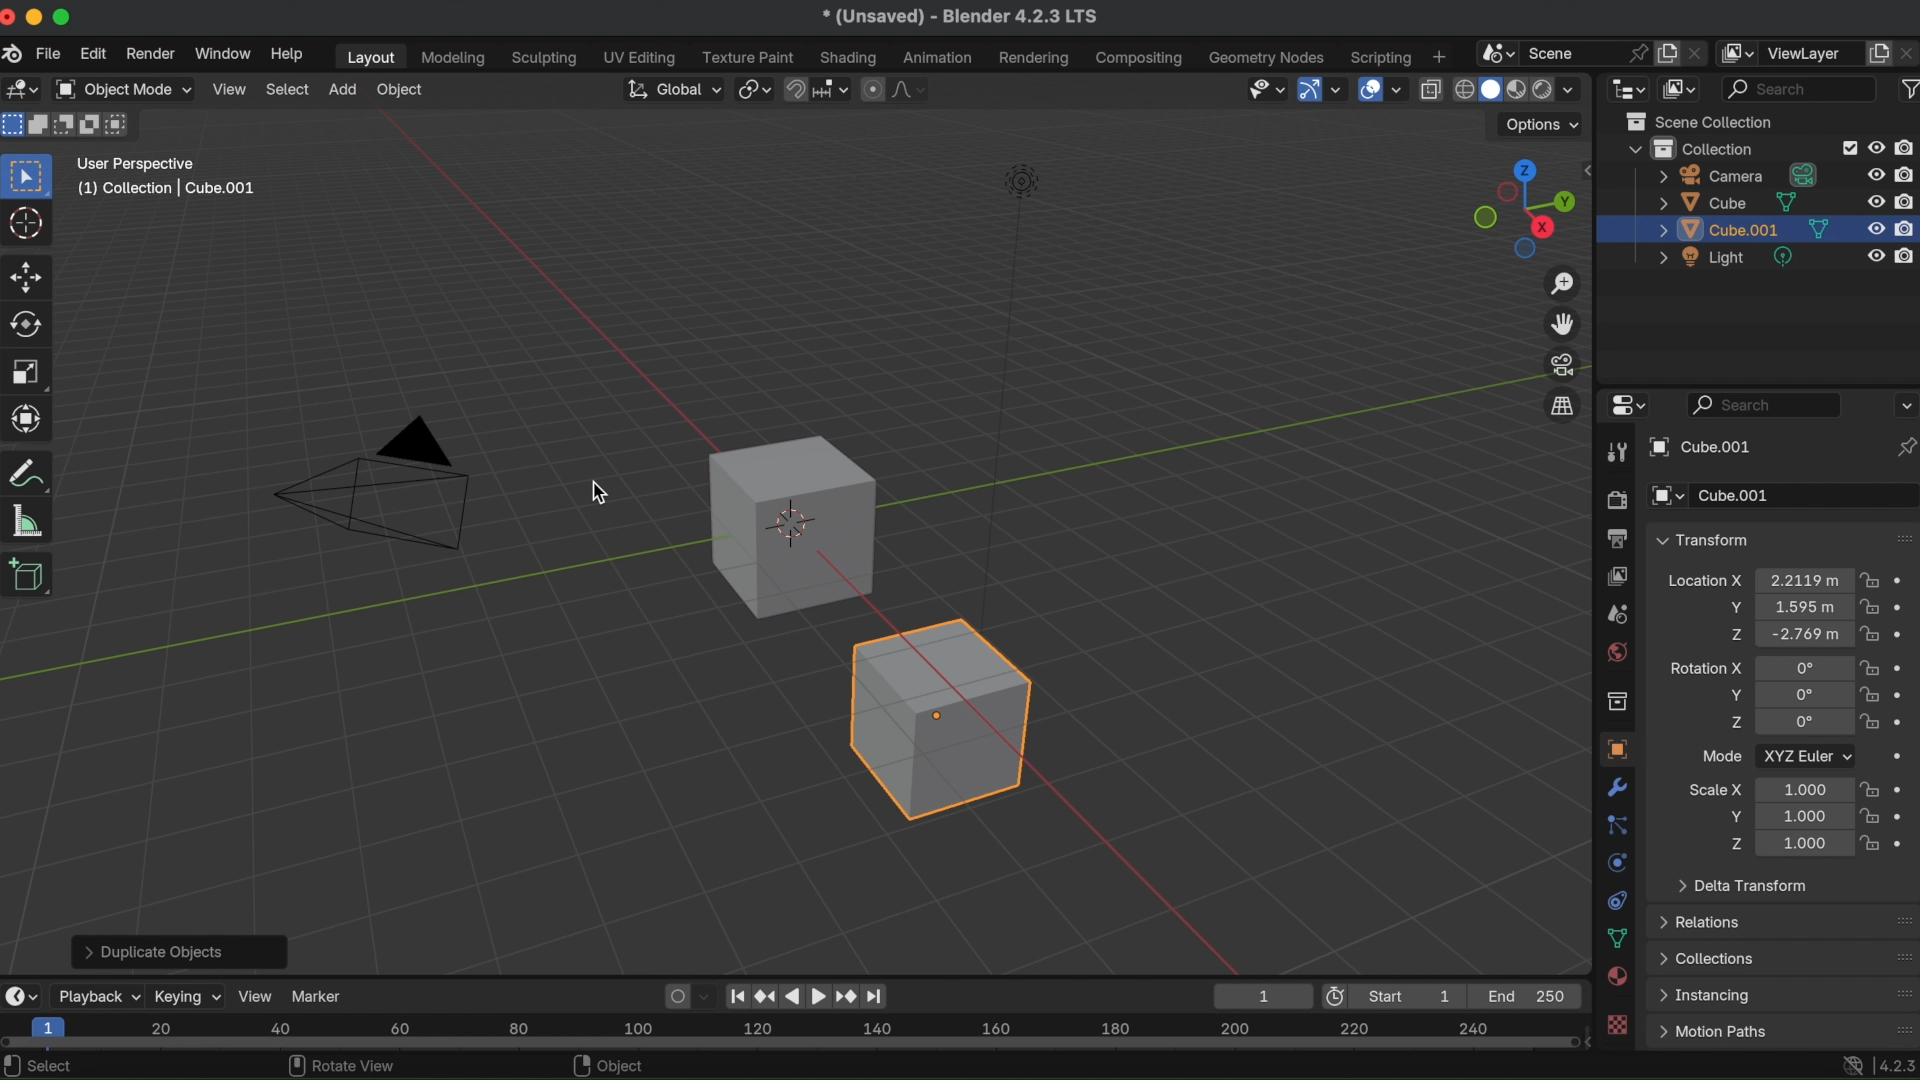 The width and height of the screenshot is (1920, 1080). What do you see at coordinates (1722, 755) in the screenshot?
I see `Mode` at bounding box center [1722, 755].